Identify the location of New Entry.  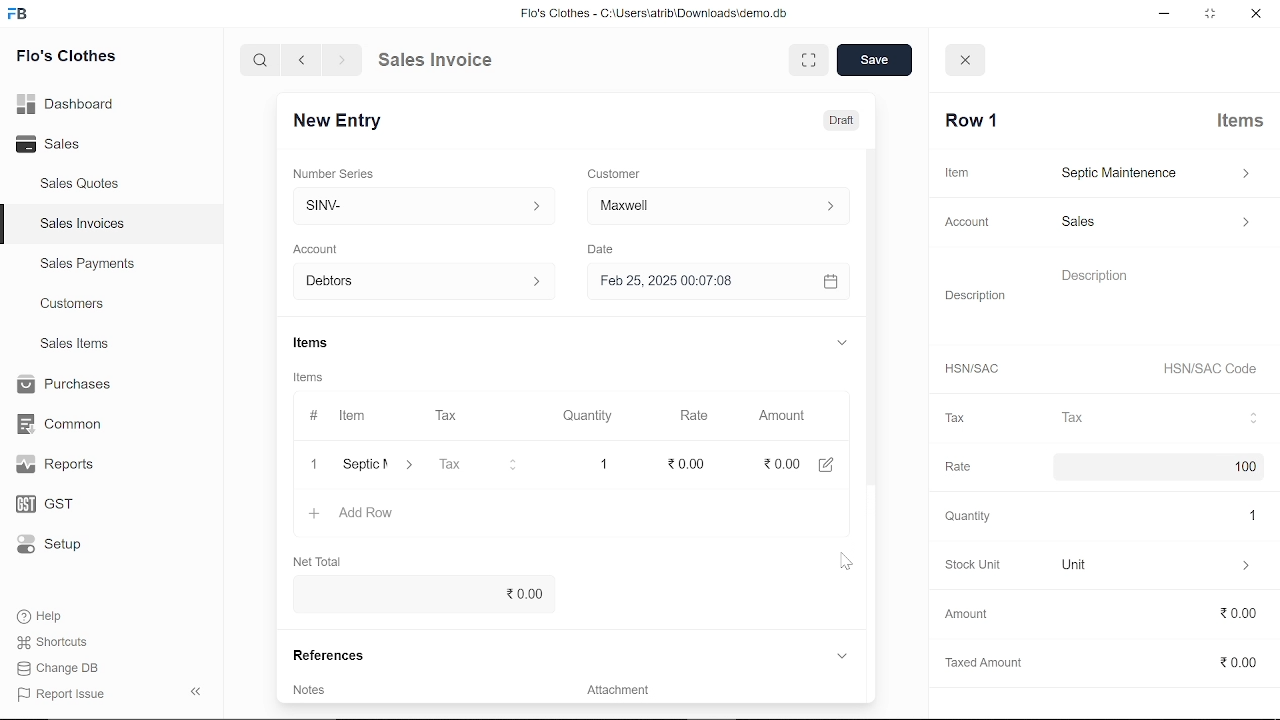
(349, 123).